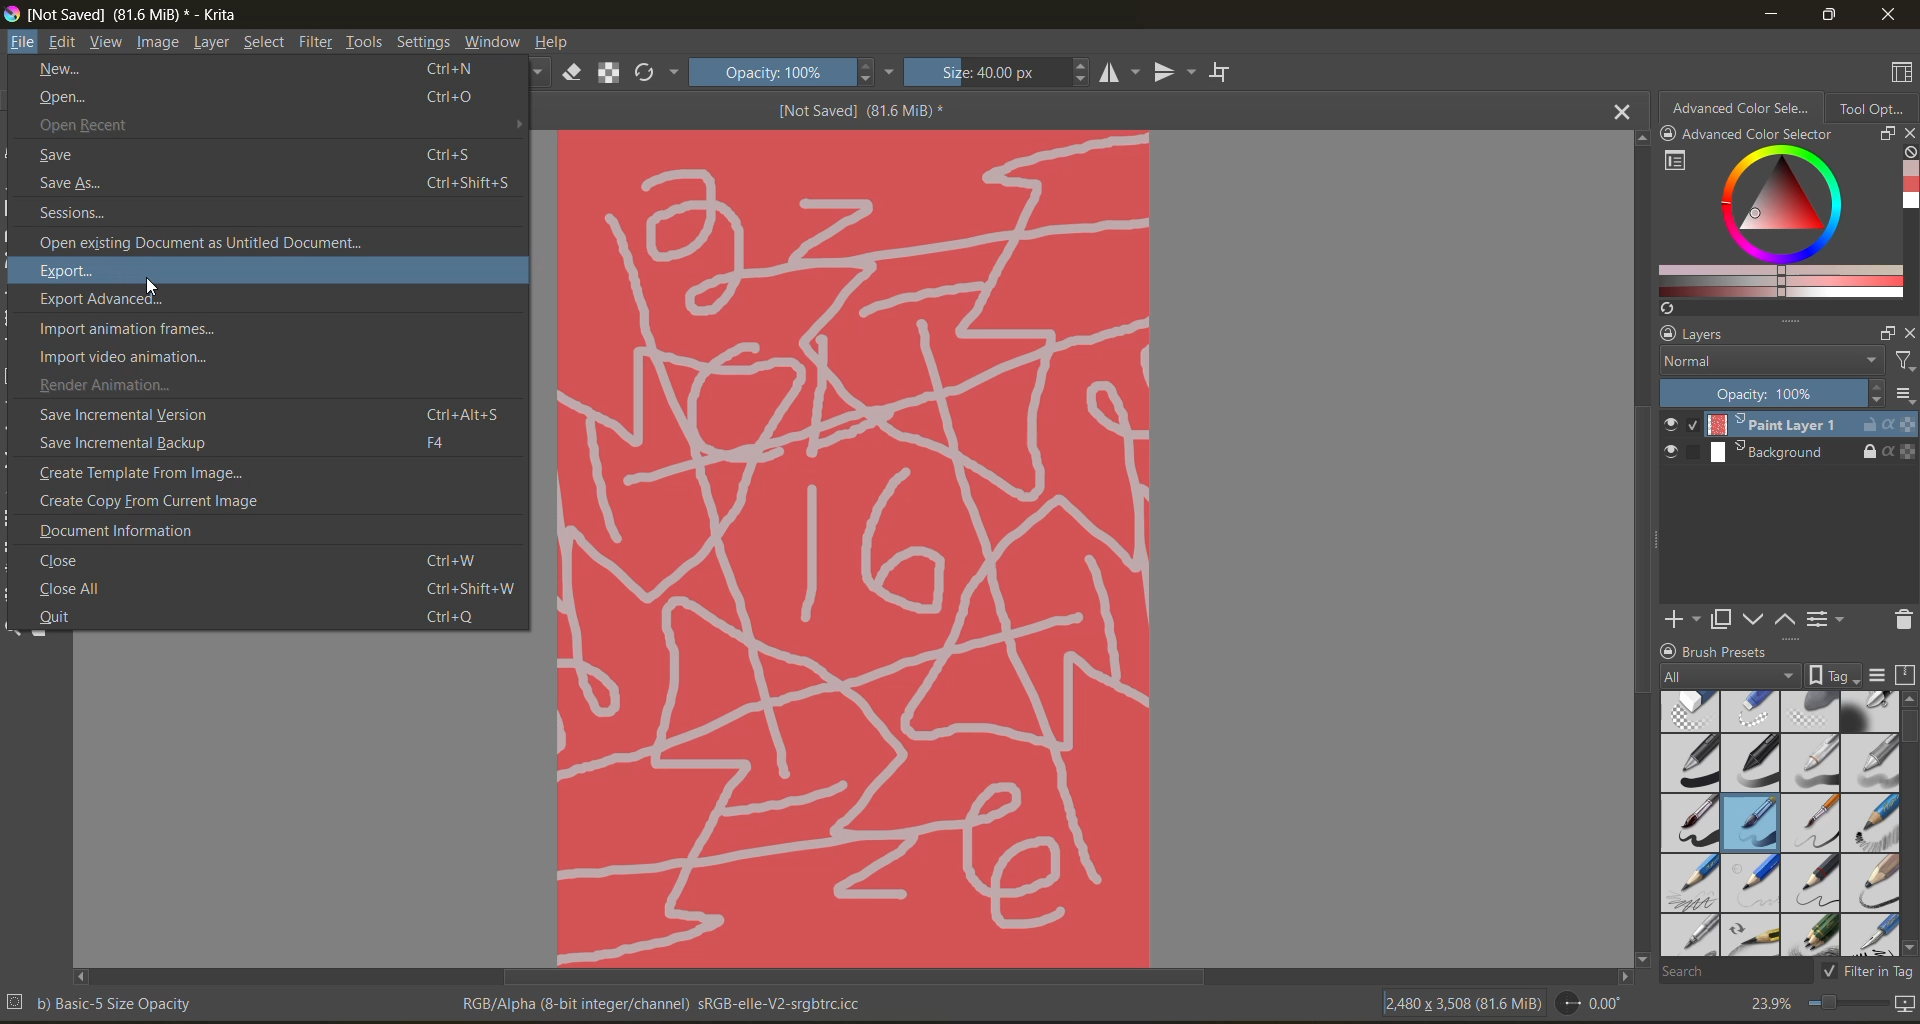 Image resolution: width=1920 pixels, height=1024 pixels. I want to click on new, so click(255, 71).